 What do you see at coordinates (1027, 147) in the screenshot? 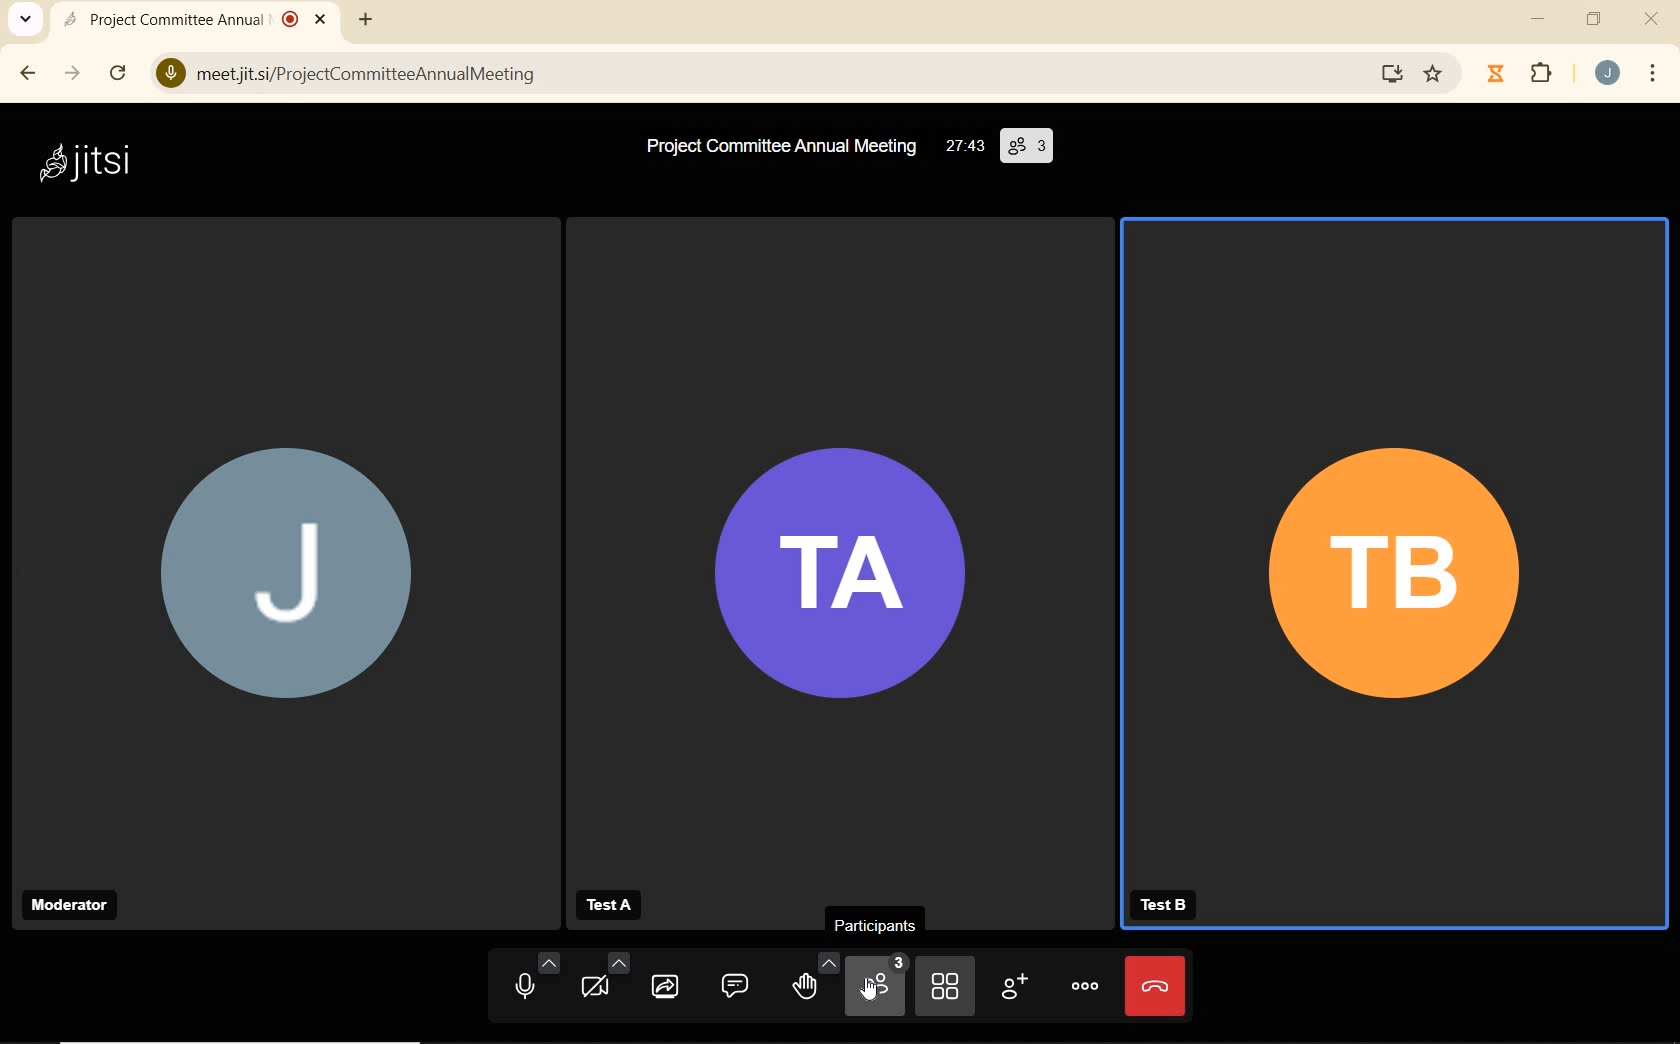
I see `NUMBER OF PARTICIPANTS` at bounding box center [1027, 147].